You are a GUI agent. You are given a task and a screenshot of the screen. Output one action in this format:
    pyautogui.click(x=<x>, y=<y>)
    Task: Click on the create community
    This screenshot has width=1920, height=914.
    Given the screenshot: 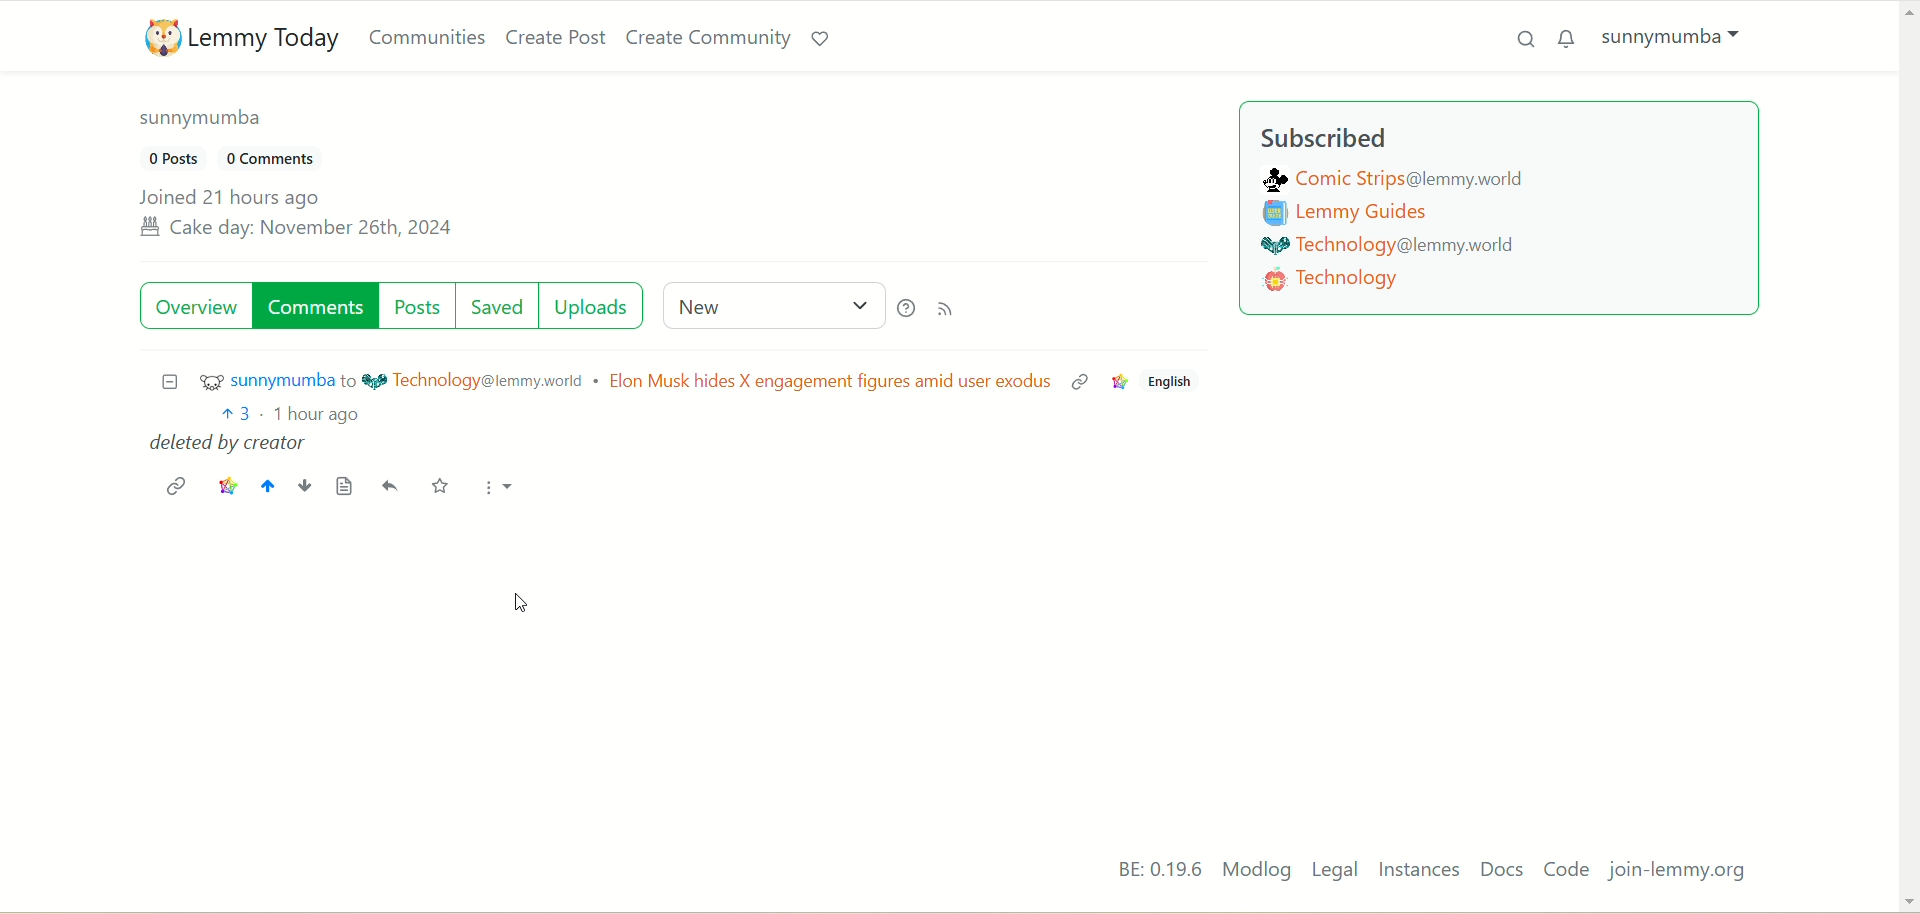 What is the action you would take?
    pyautogui.click(x=707, y=37)
    